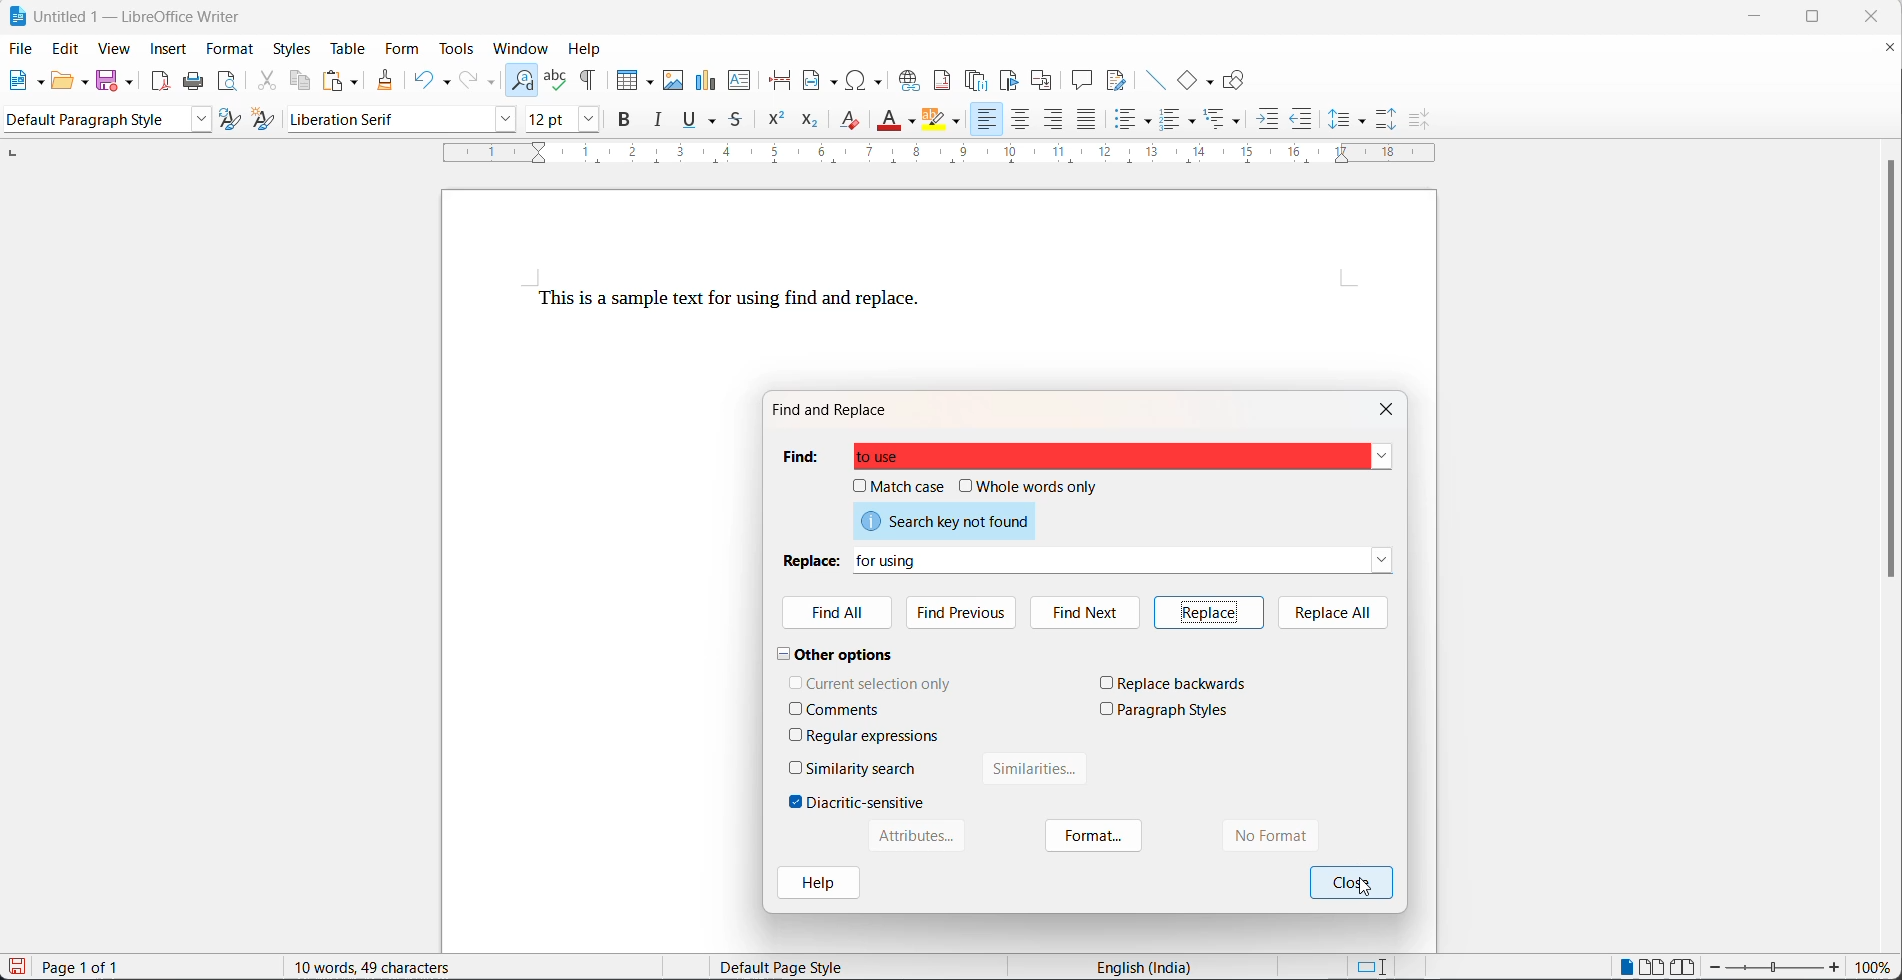 This screenshot has height=980, width=1902. Describe the element at coordinates (1155, 80) in the screenshot. I see `insert lines` at that location.